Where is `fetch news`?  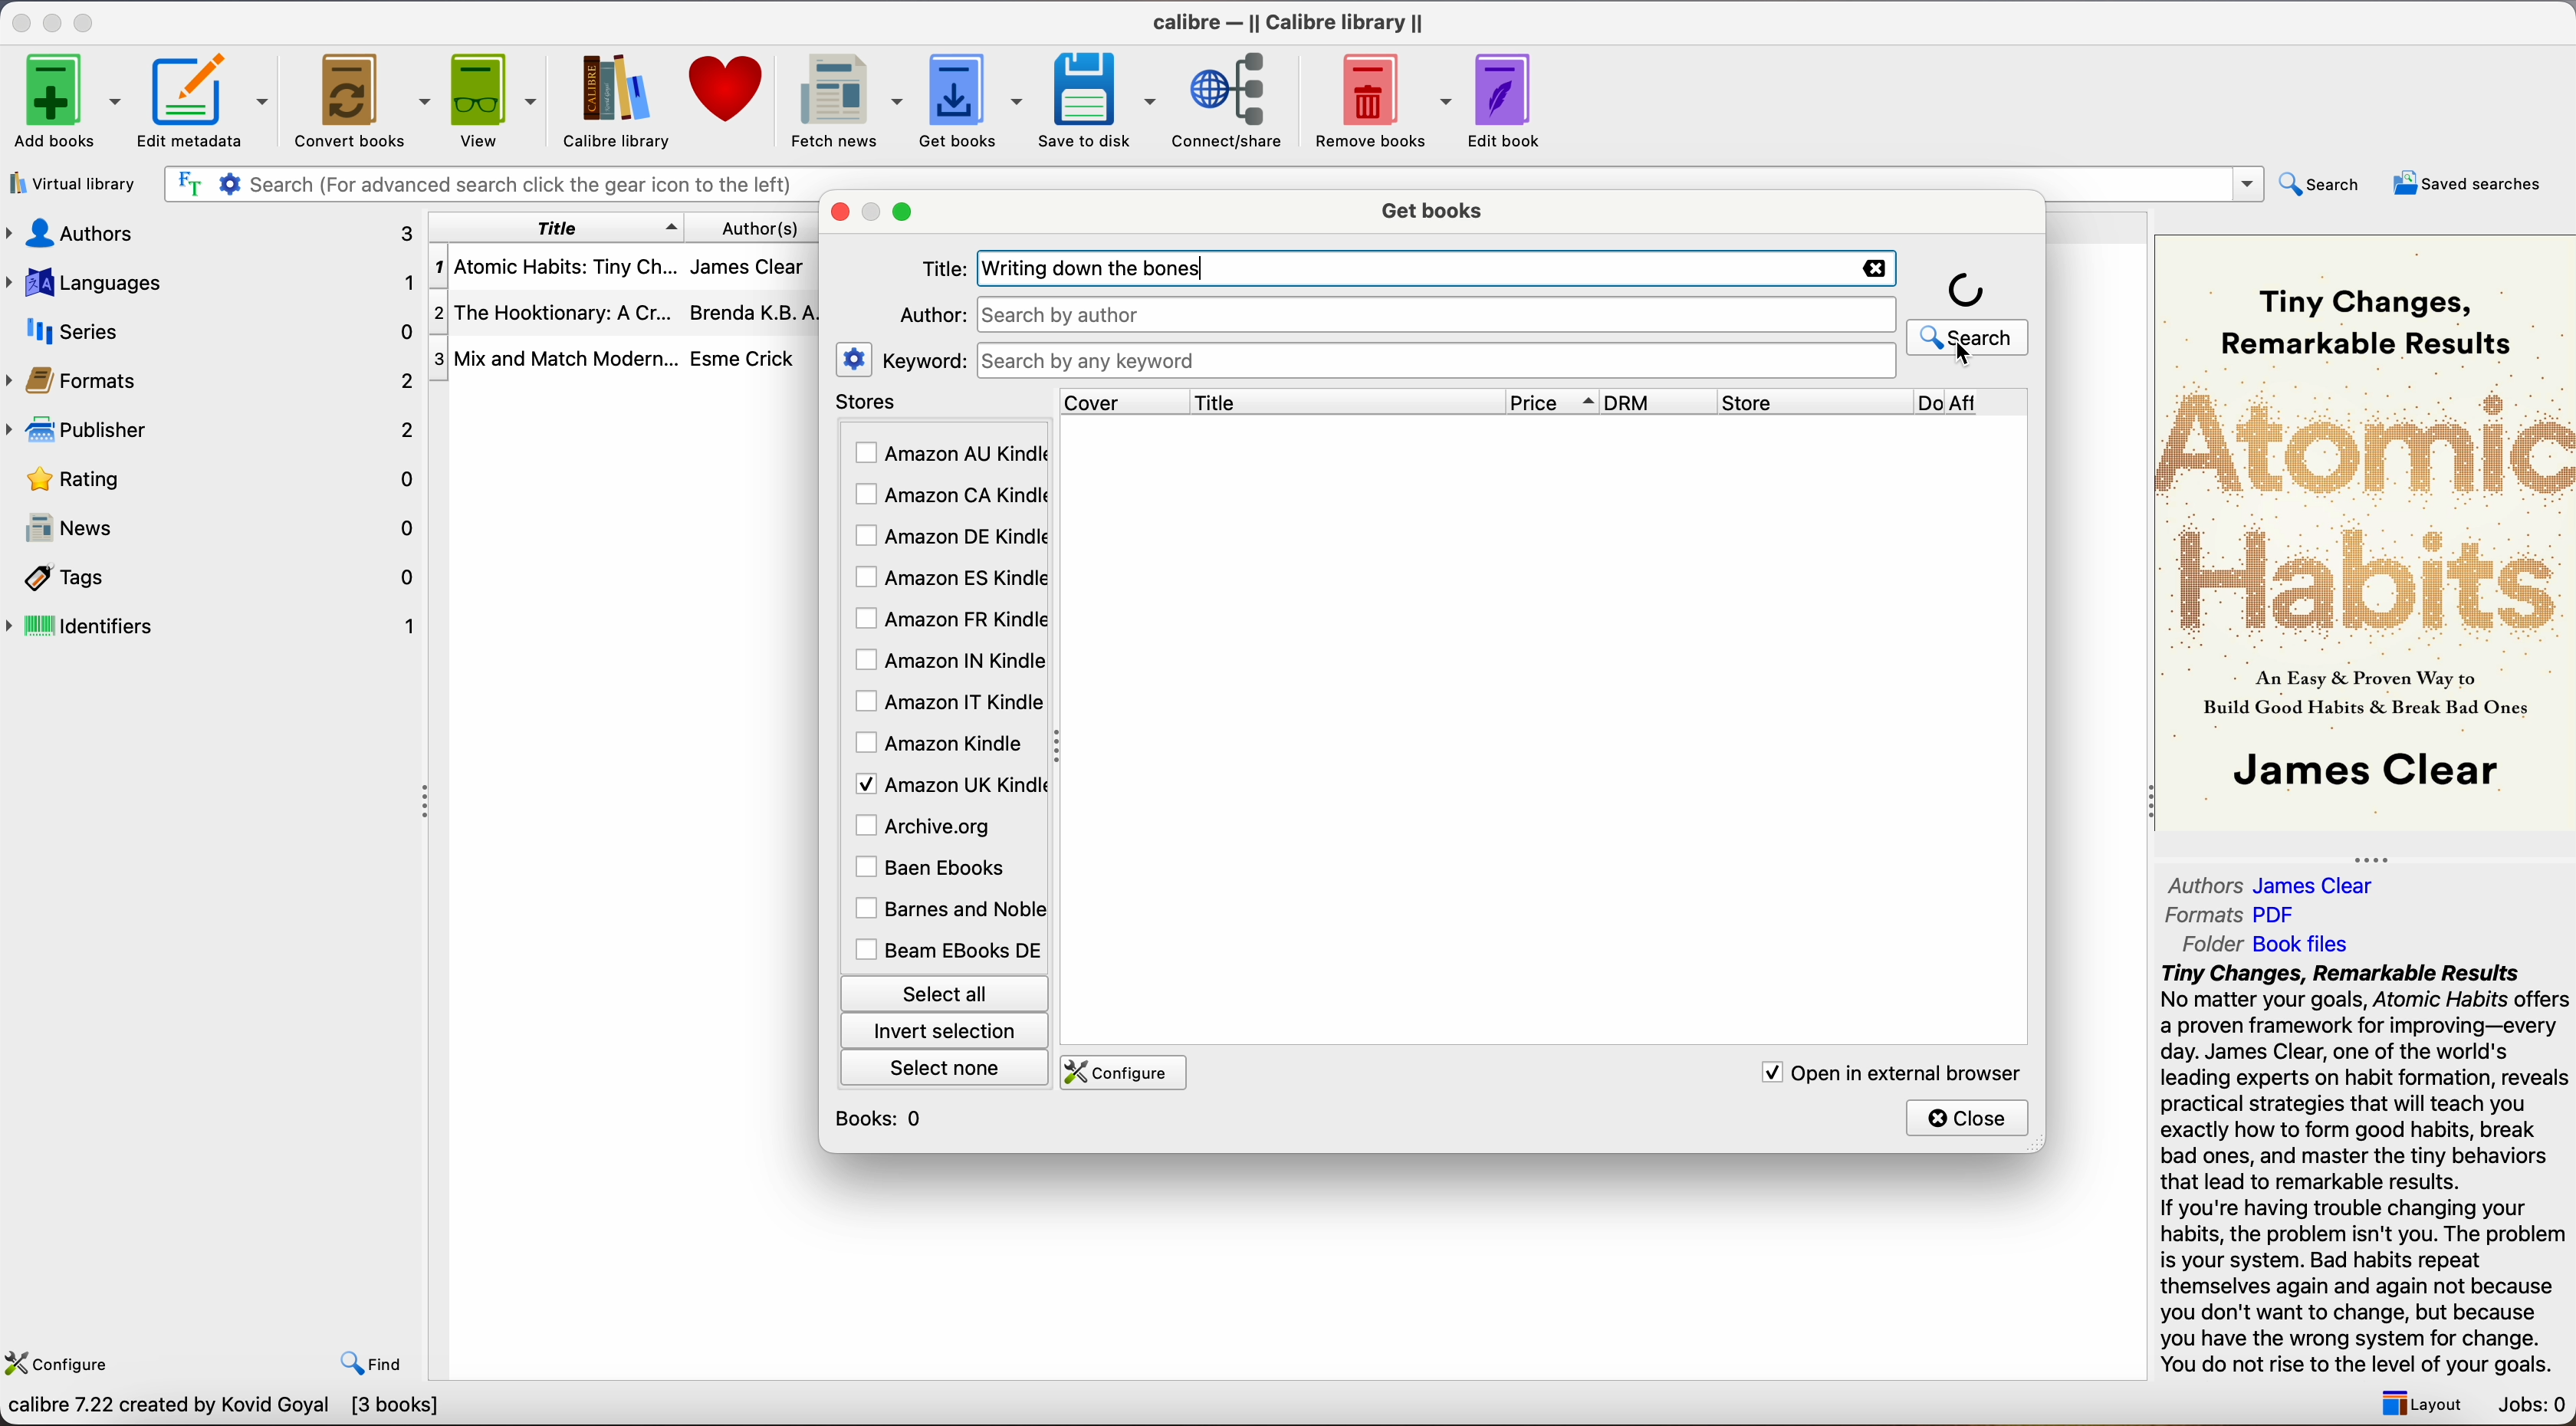 fetch news is located at coordinates (842, 102).